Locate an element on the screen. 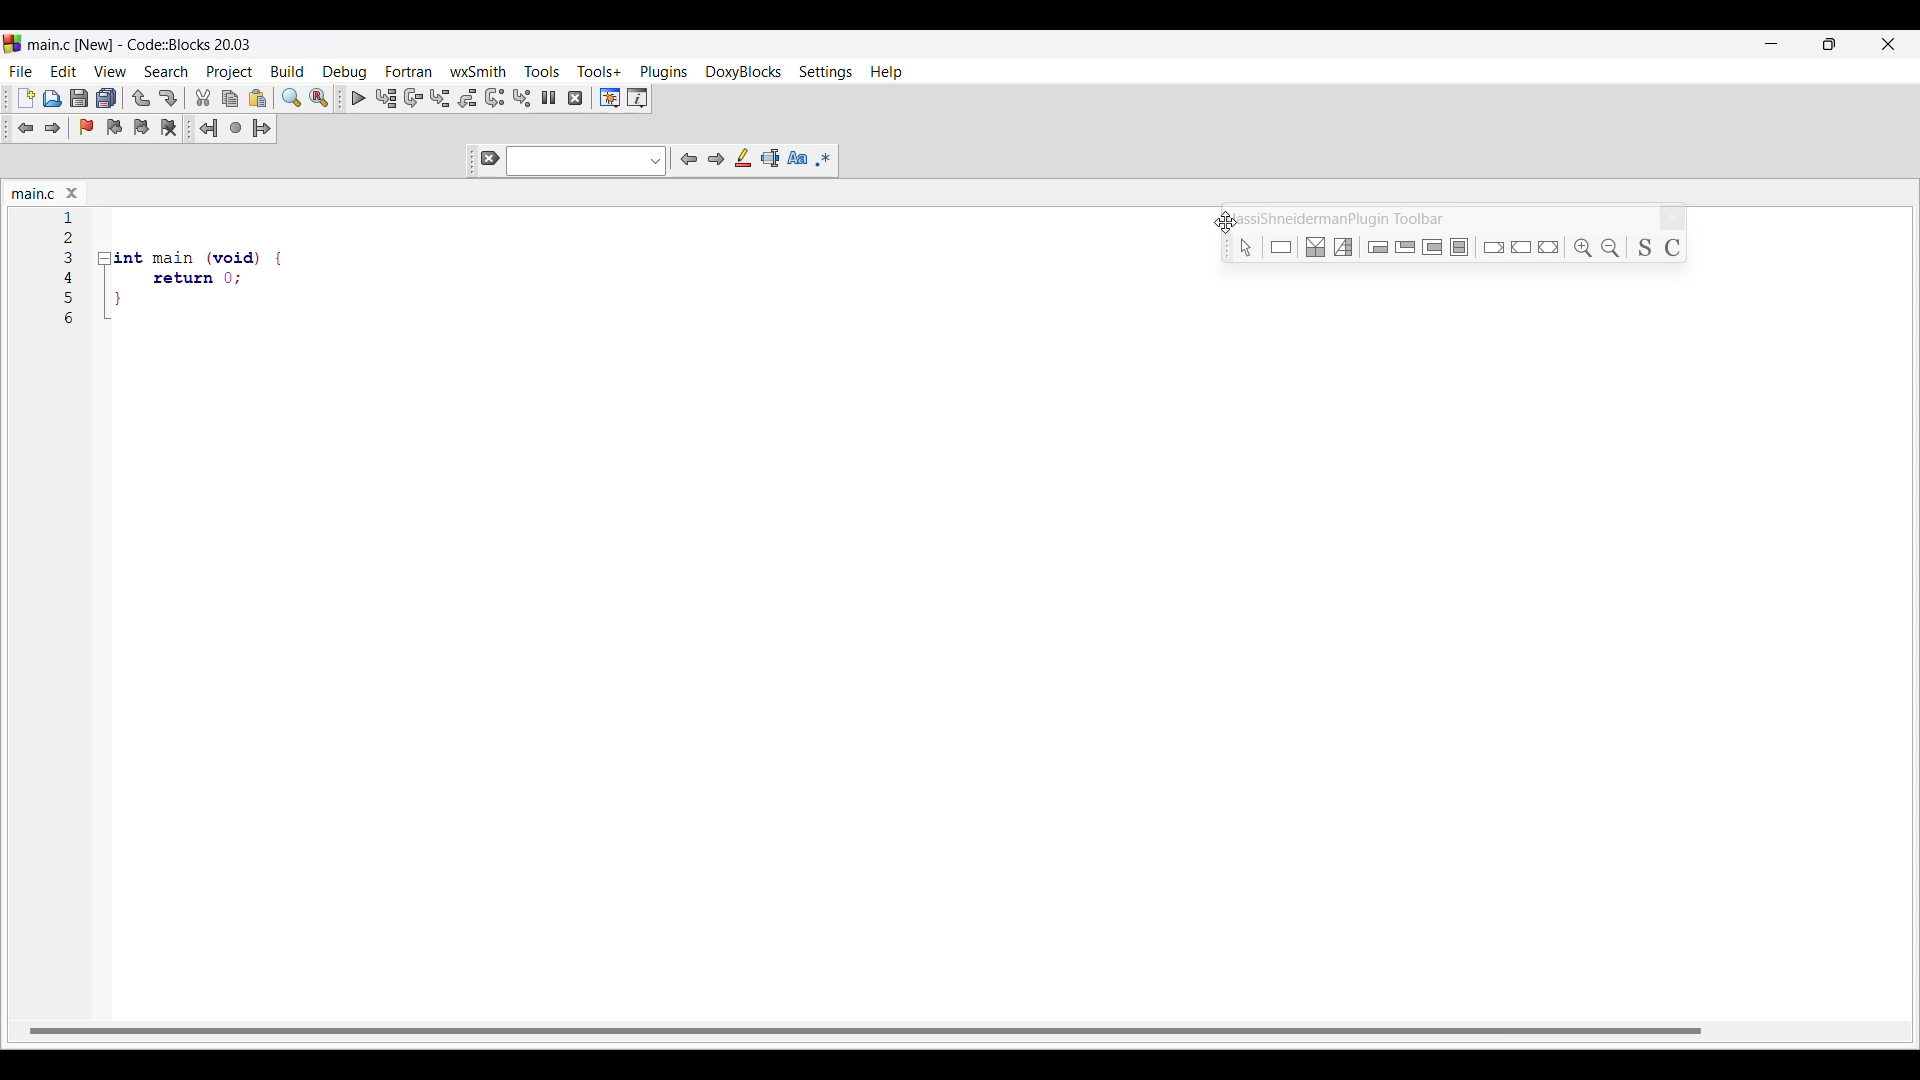 This screenshot has width=1920, height=1080. Settings menu is located at coordinates (825, 73).